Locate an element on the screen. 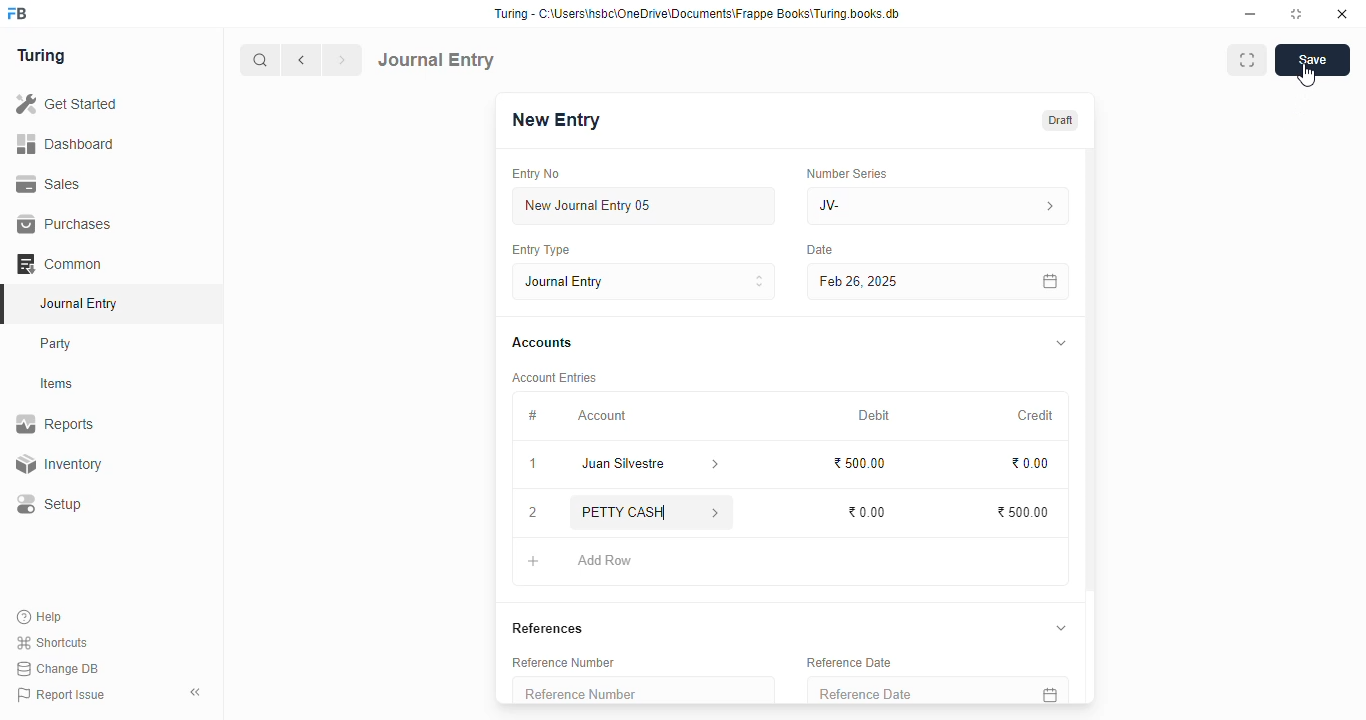 This screenshot has width=1366, height=720. calendar icon is located at coordinates (1049, 691).